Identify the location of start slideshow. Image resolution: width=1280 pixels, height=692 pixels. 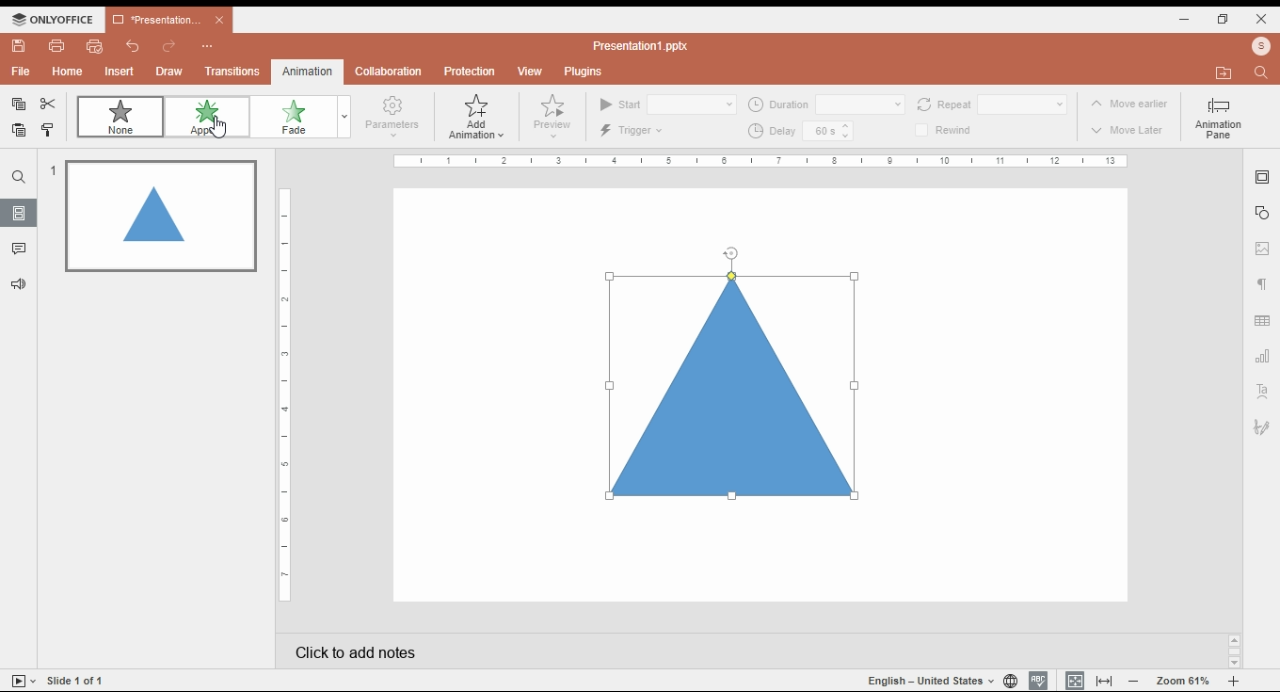
(24, 680).